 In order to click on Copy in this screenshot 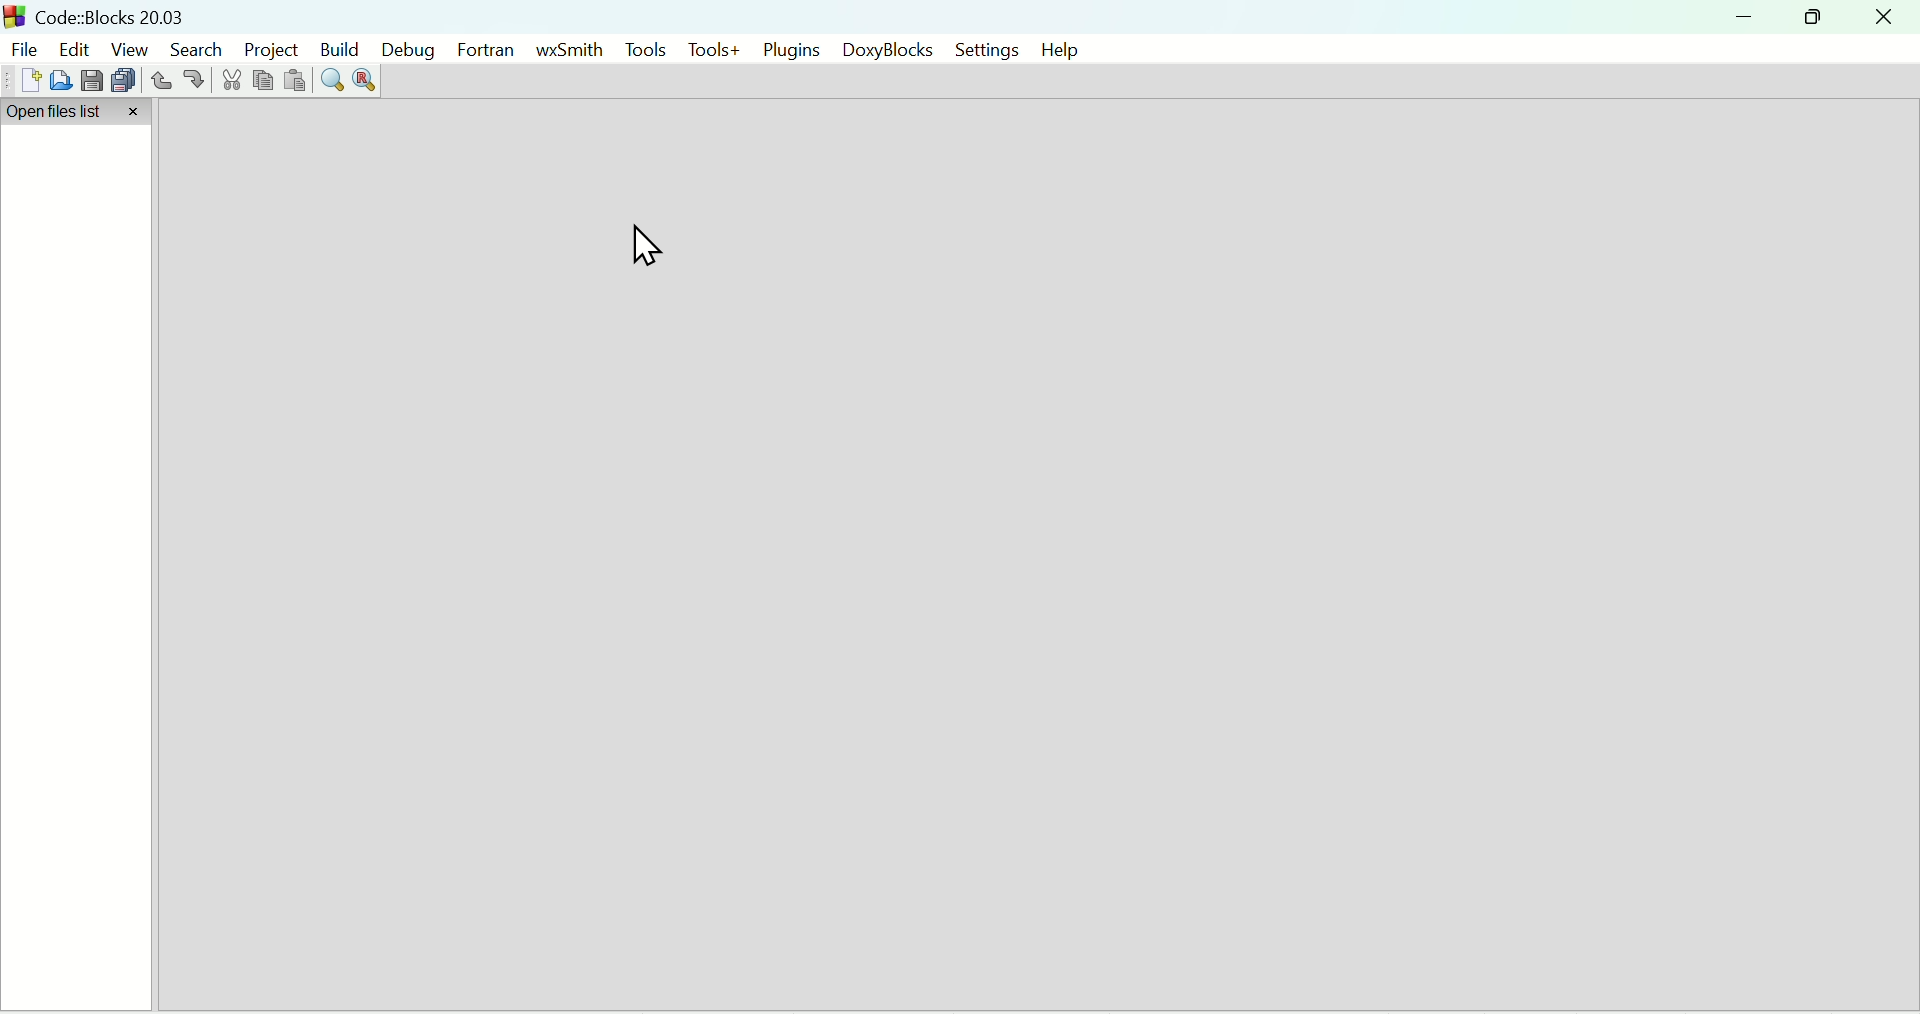, I will do `click(259, 83)`.